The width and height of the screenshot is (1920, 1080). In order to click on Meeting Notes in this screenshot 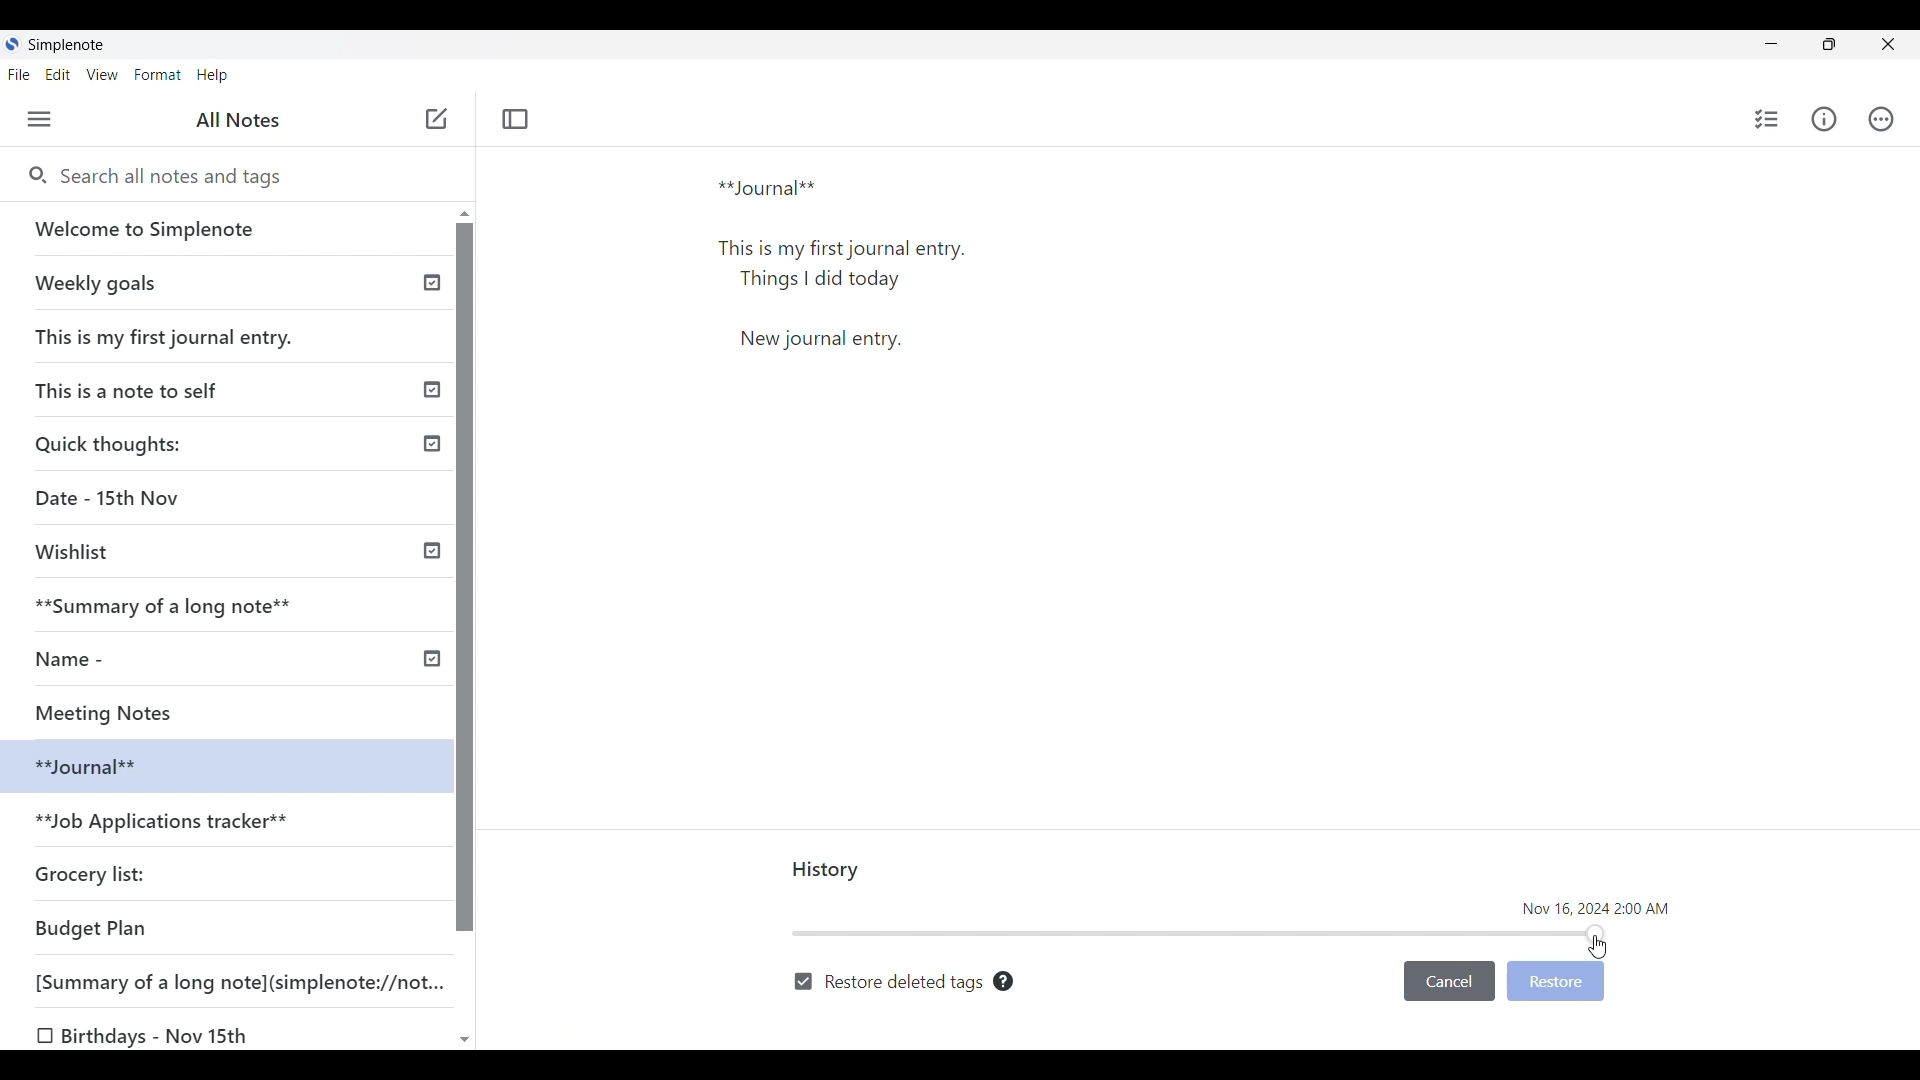, I will do `click(127, 710)`.